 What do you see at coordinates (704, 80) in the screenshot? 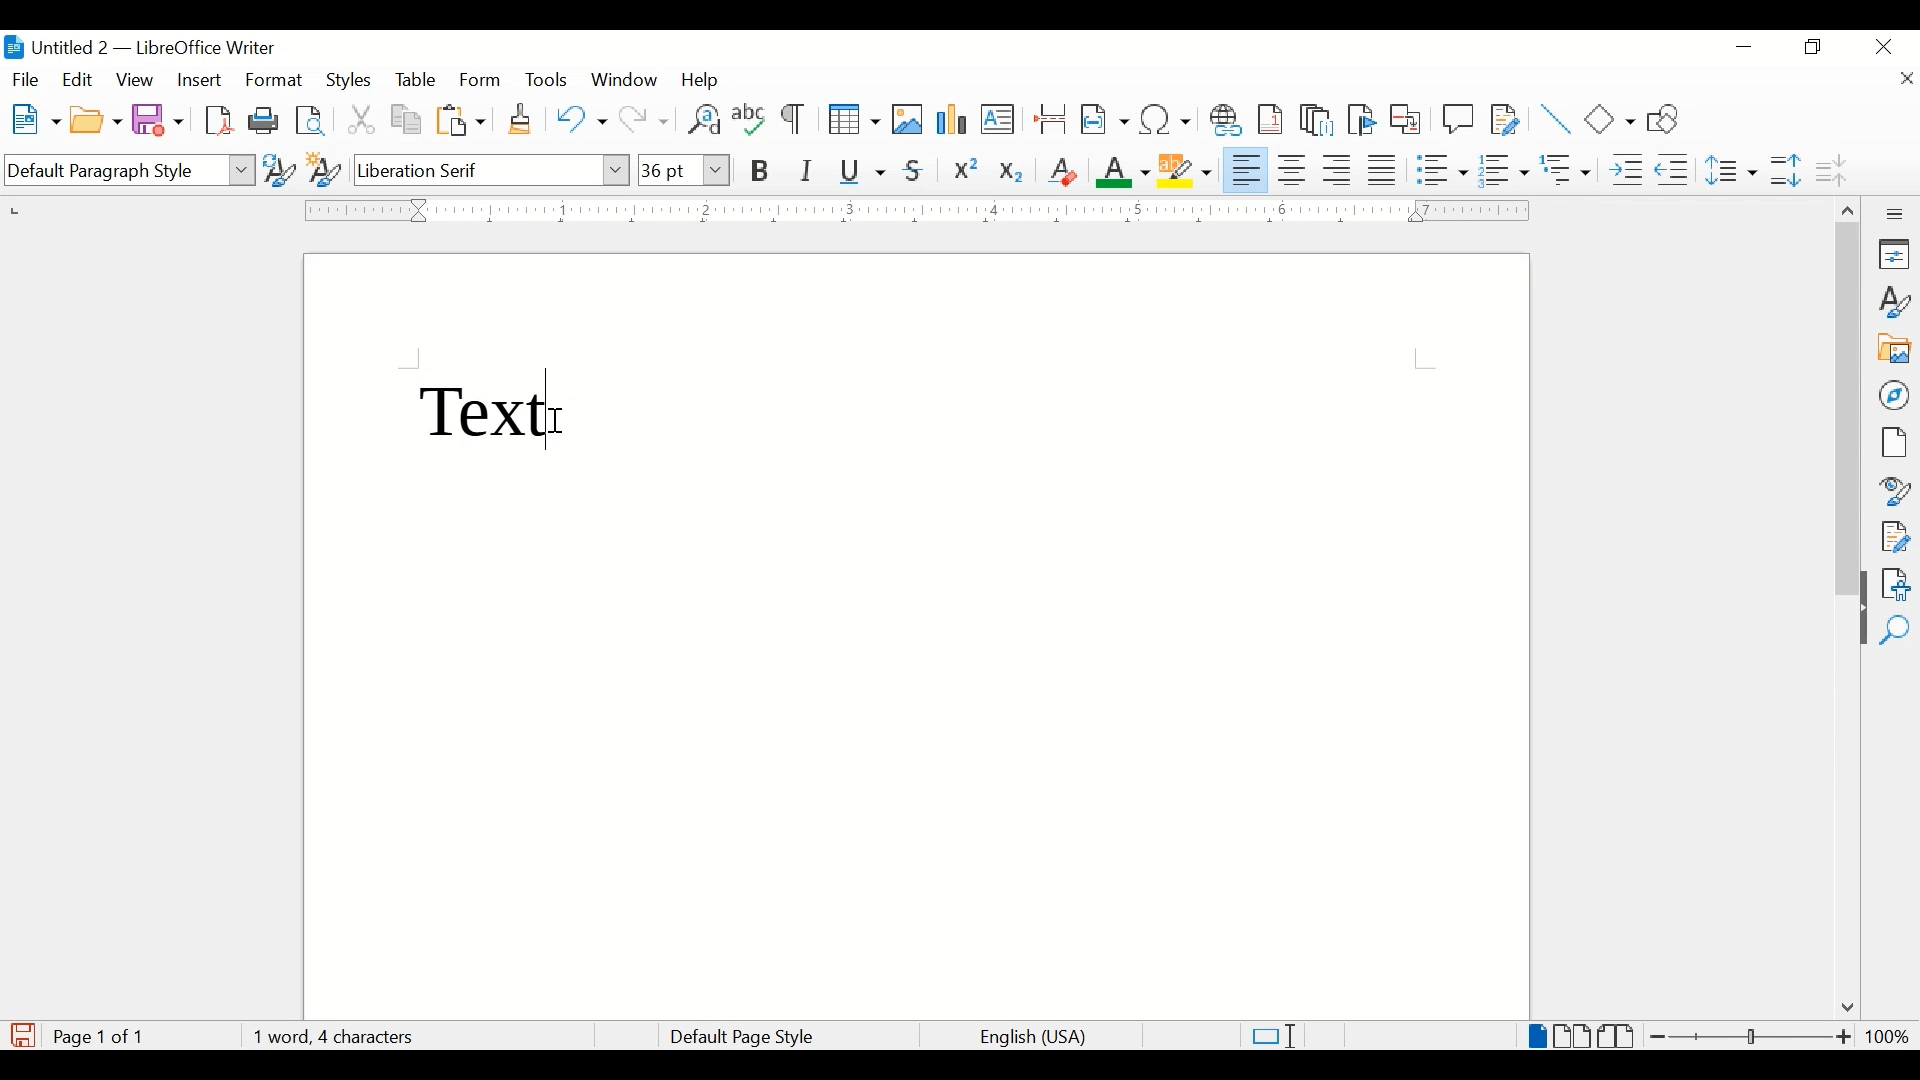
I see `help` at bounding box center [704, 80].